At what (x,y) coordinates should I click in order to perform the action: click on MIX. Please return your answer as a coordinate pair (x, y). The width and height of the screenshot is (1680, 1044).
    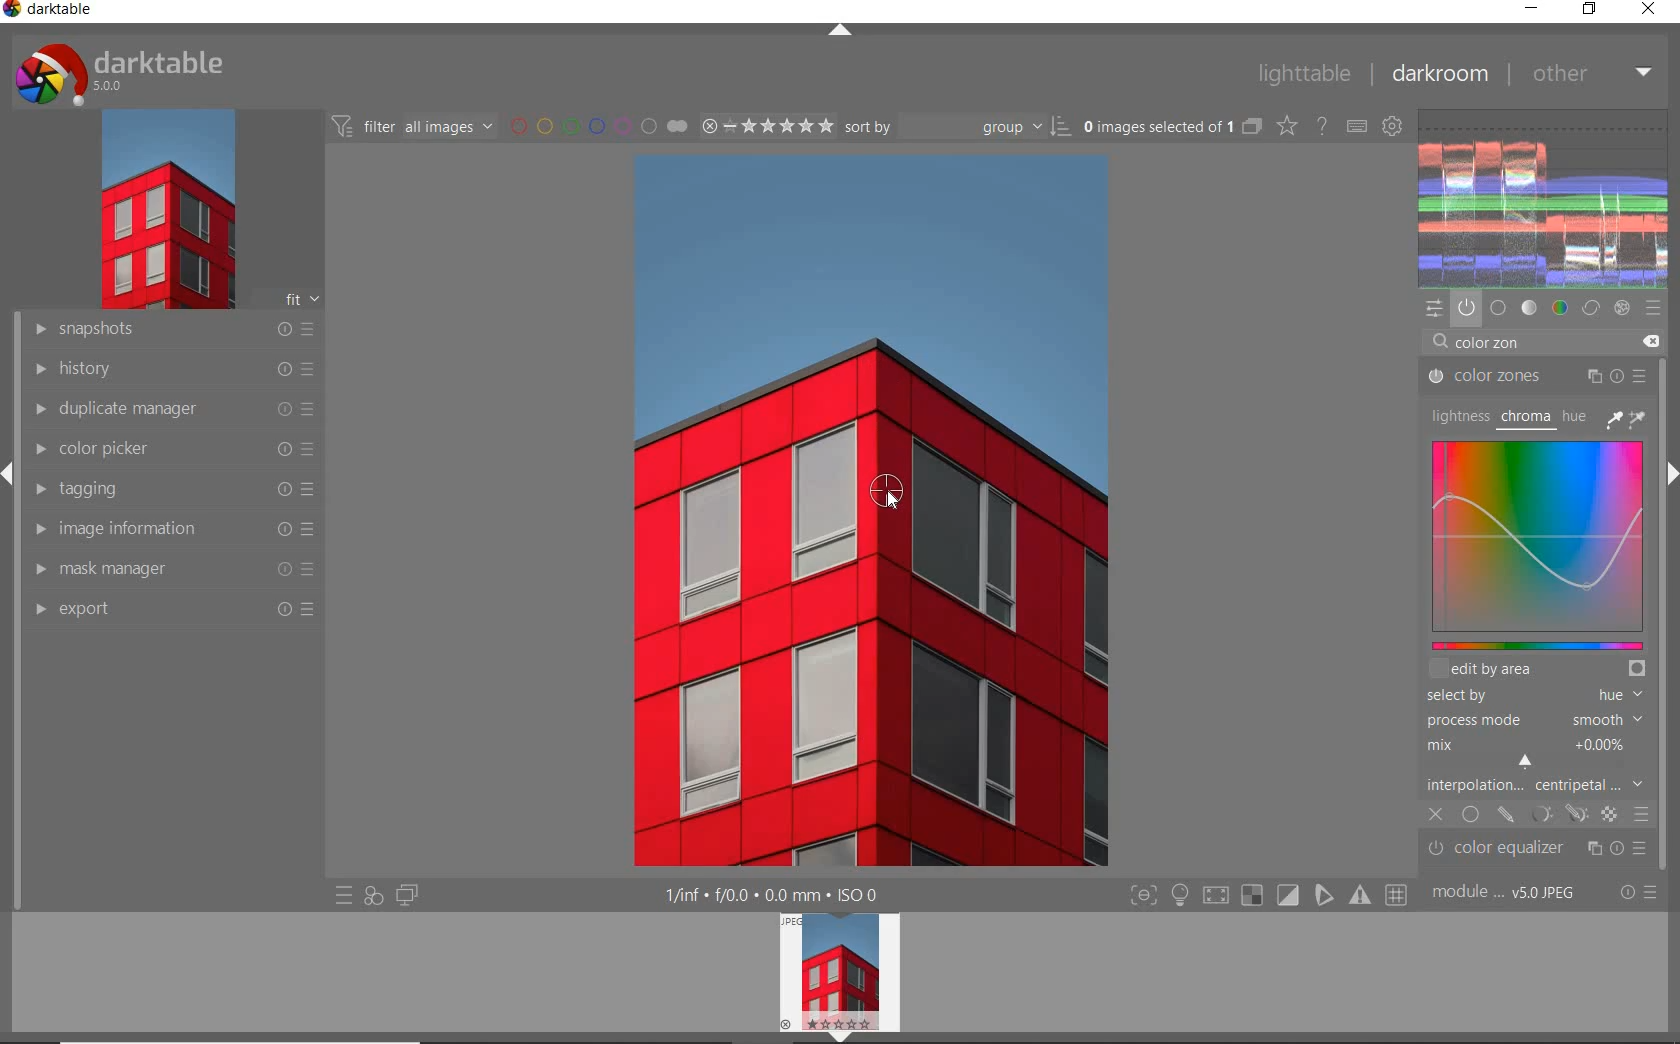
    Looking at the image, I should click on (1532, 749).